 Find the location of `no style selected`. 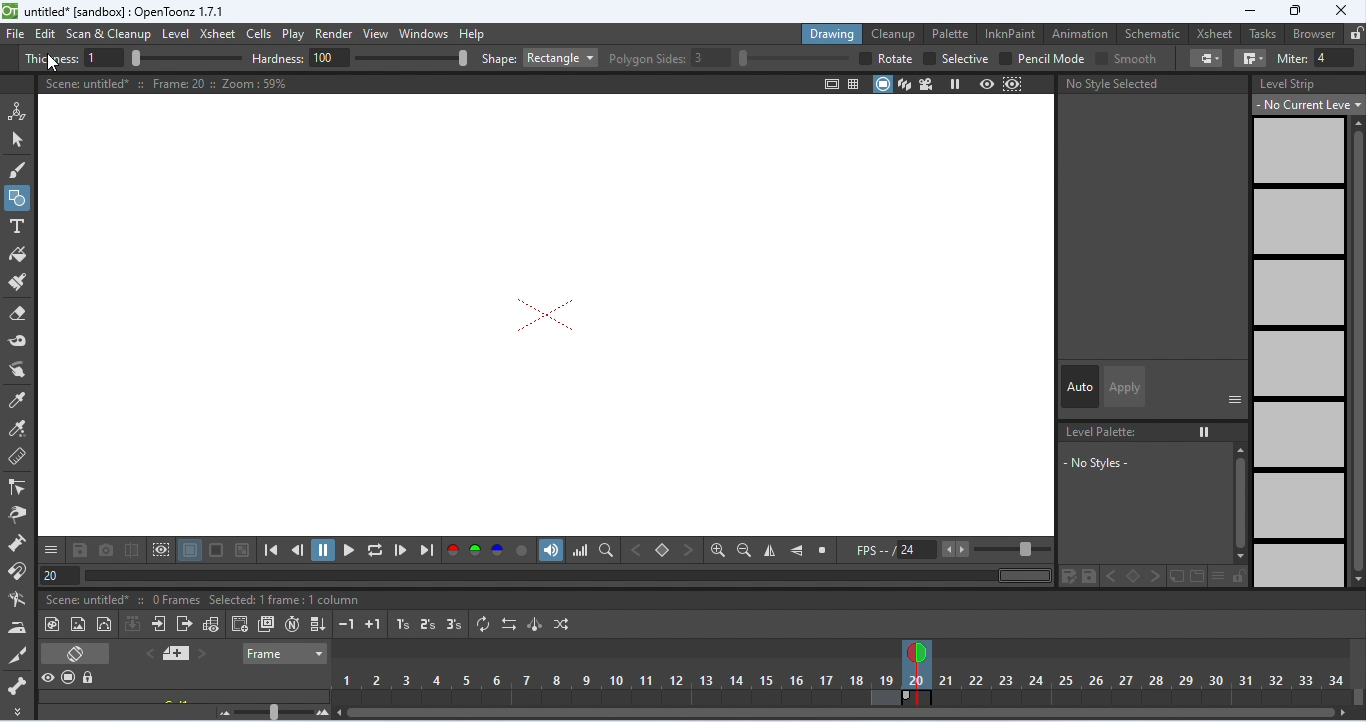

no style selected is located at coordinates (1112, 85).